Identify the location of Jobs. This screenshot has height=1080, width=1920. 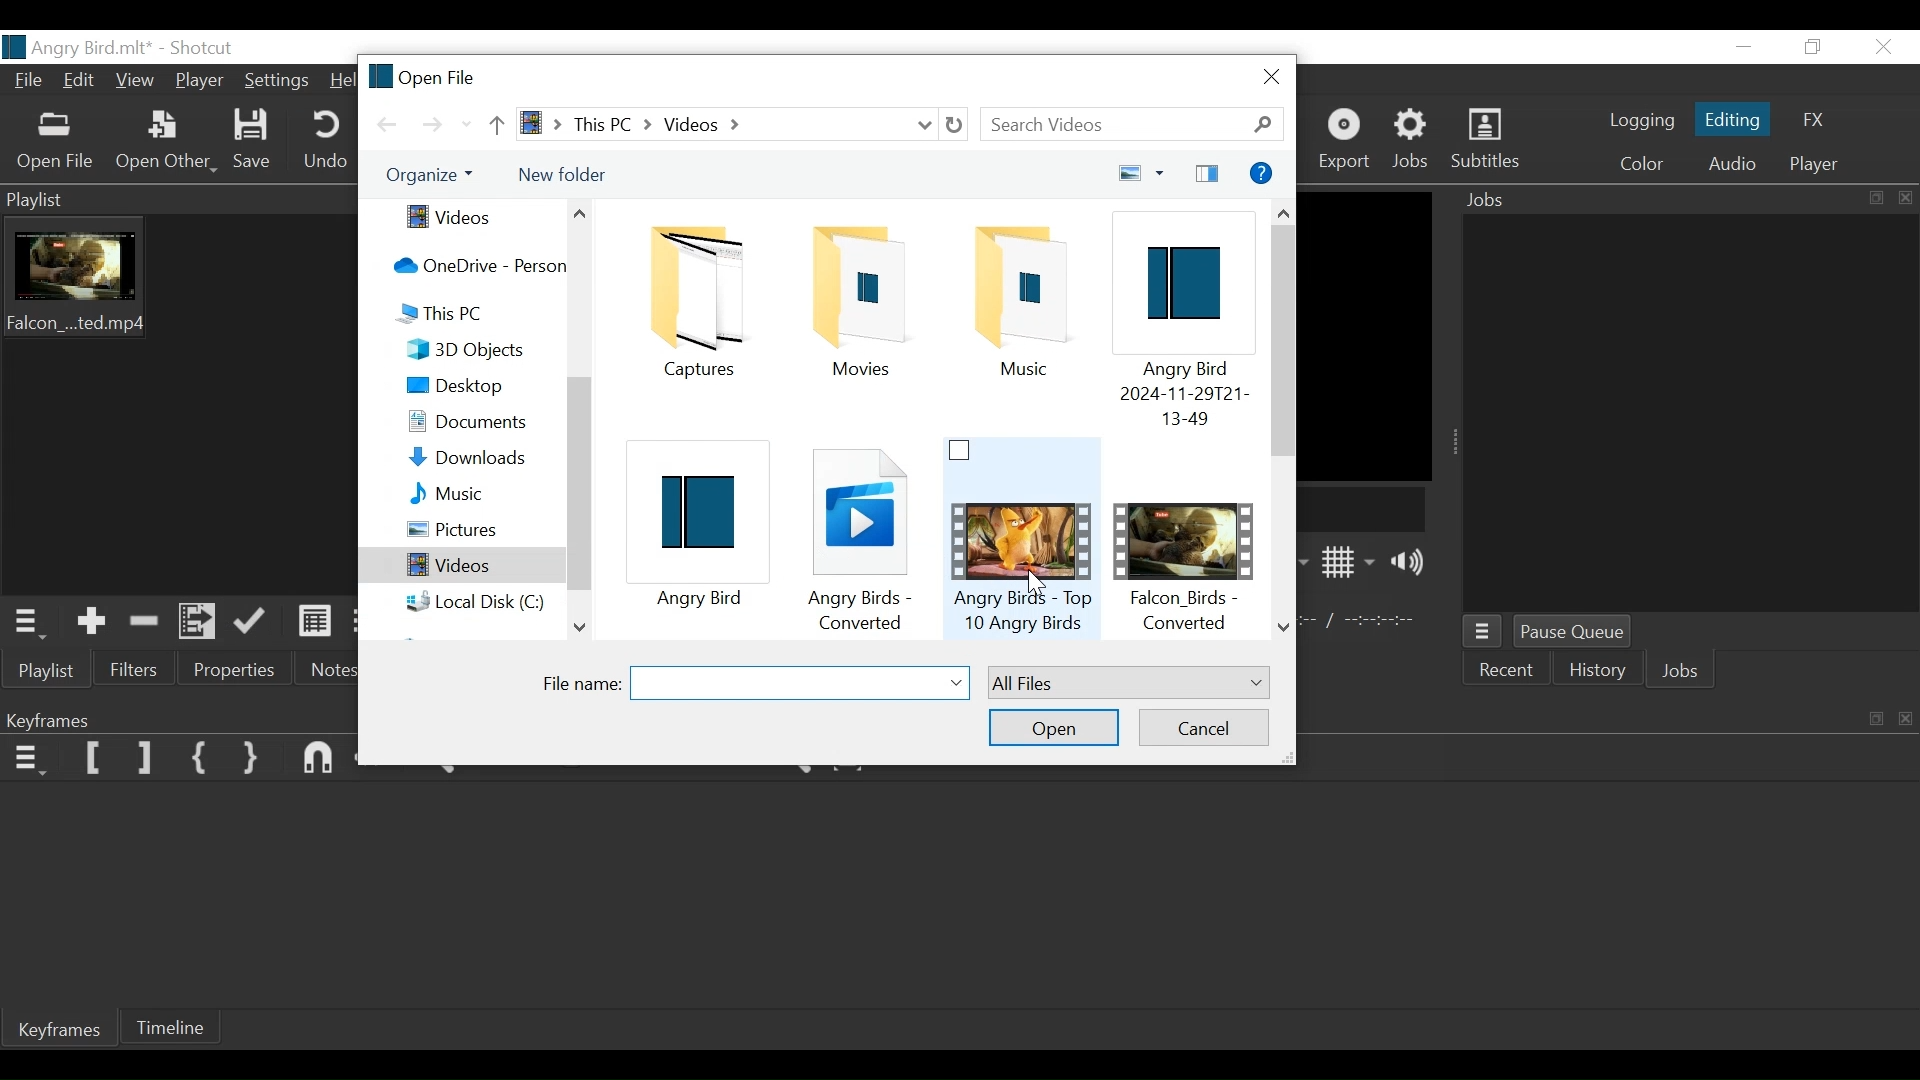
(1682, 201).